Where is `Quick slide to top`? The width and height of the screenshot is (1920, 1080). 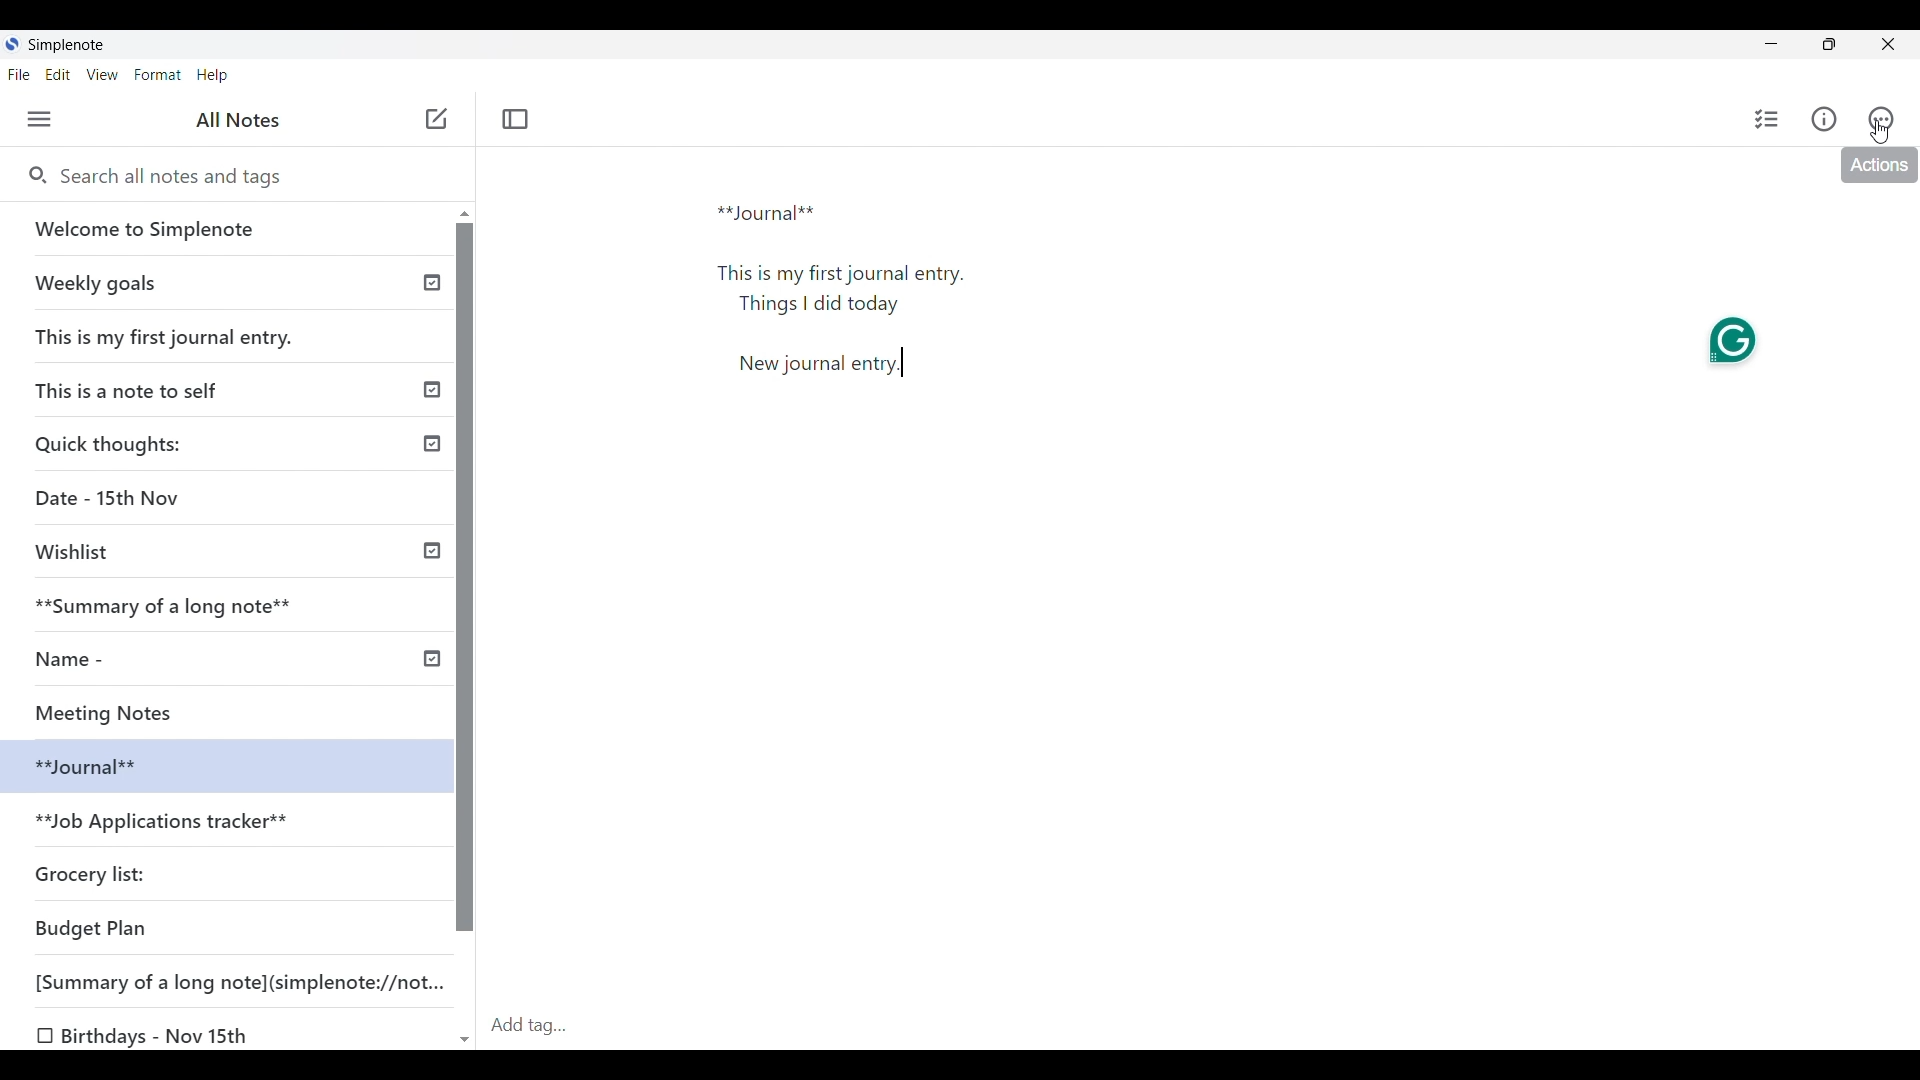 Quick slide to top is located at coordinates (465, 214).